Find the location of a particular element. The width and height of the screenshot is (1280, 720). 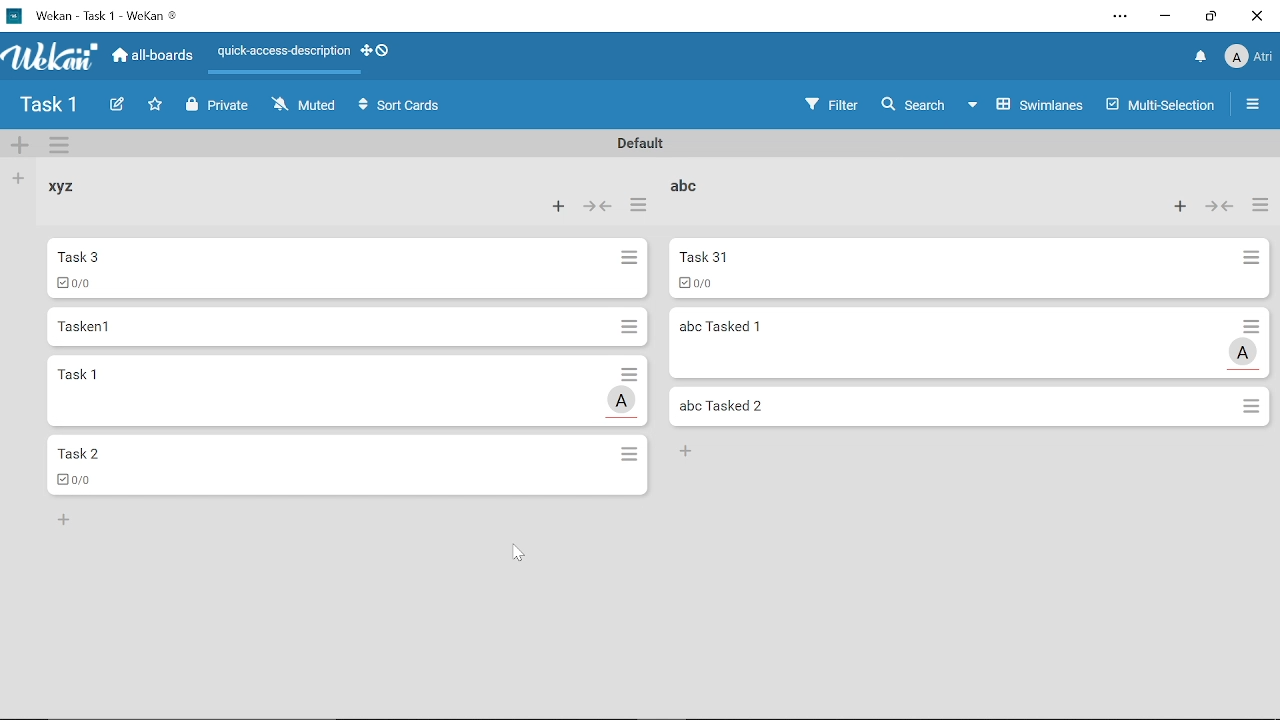

Restore down is located at coordinates (1211, 16).